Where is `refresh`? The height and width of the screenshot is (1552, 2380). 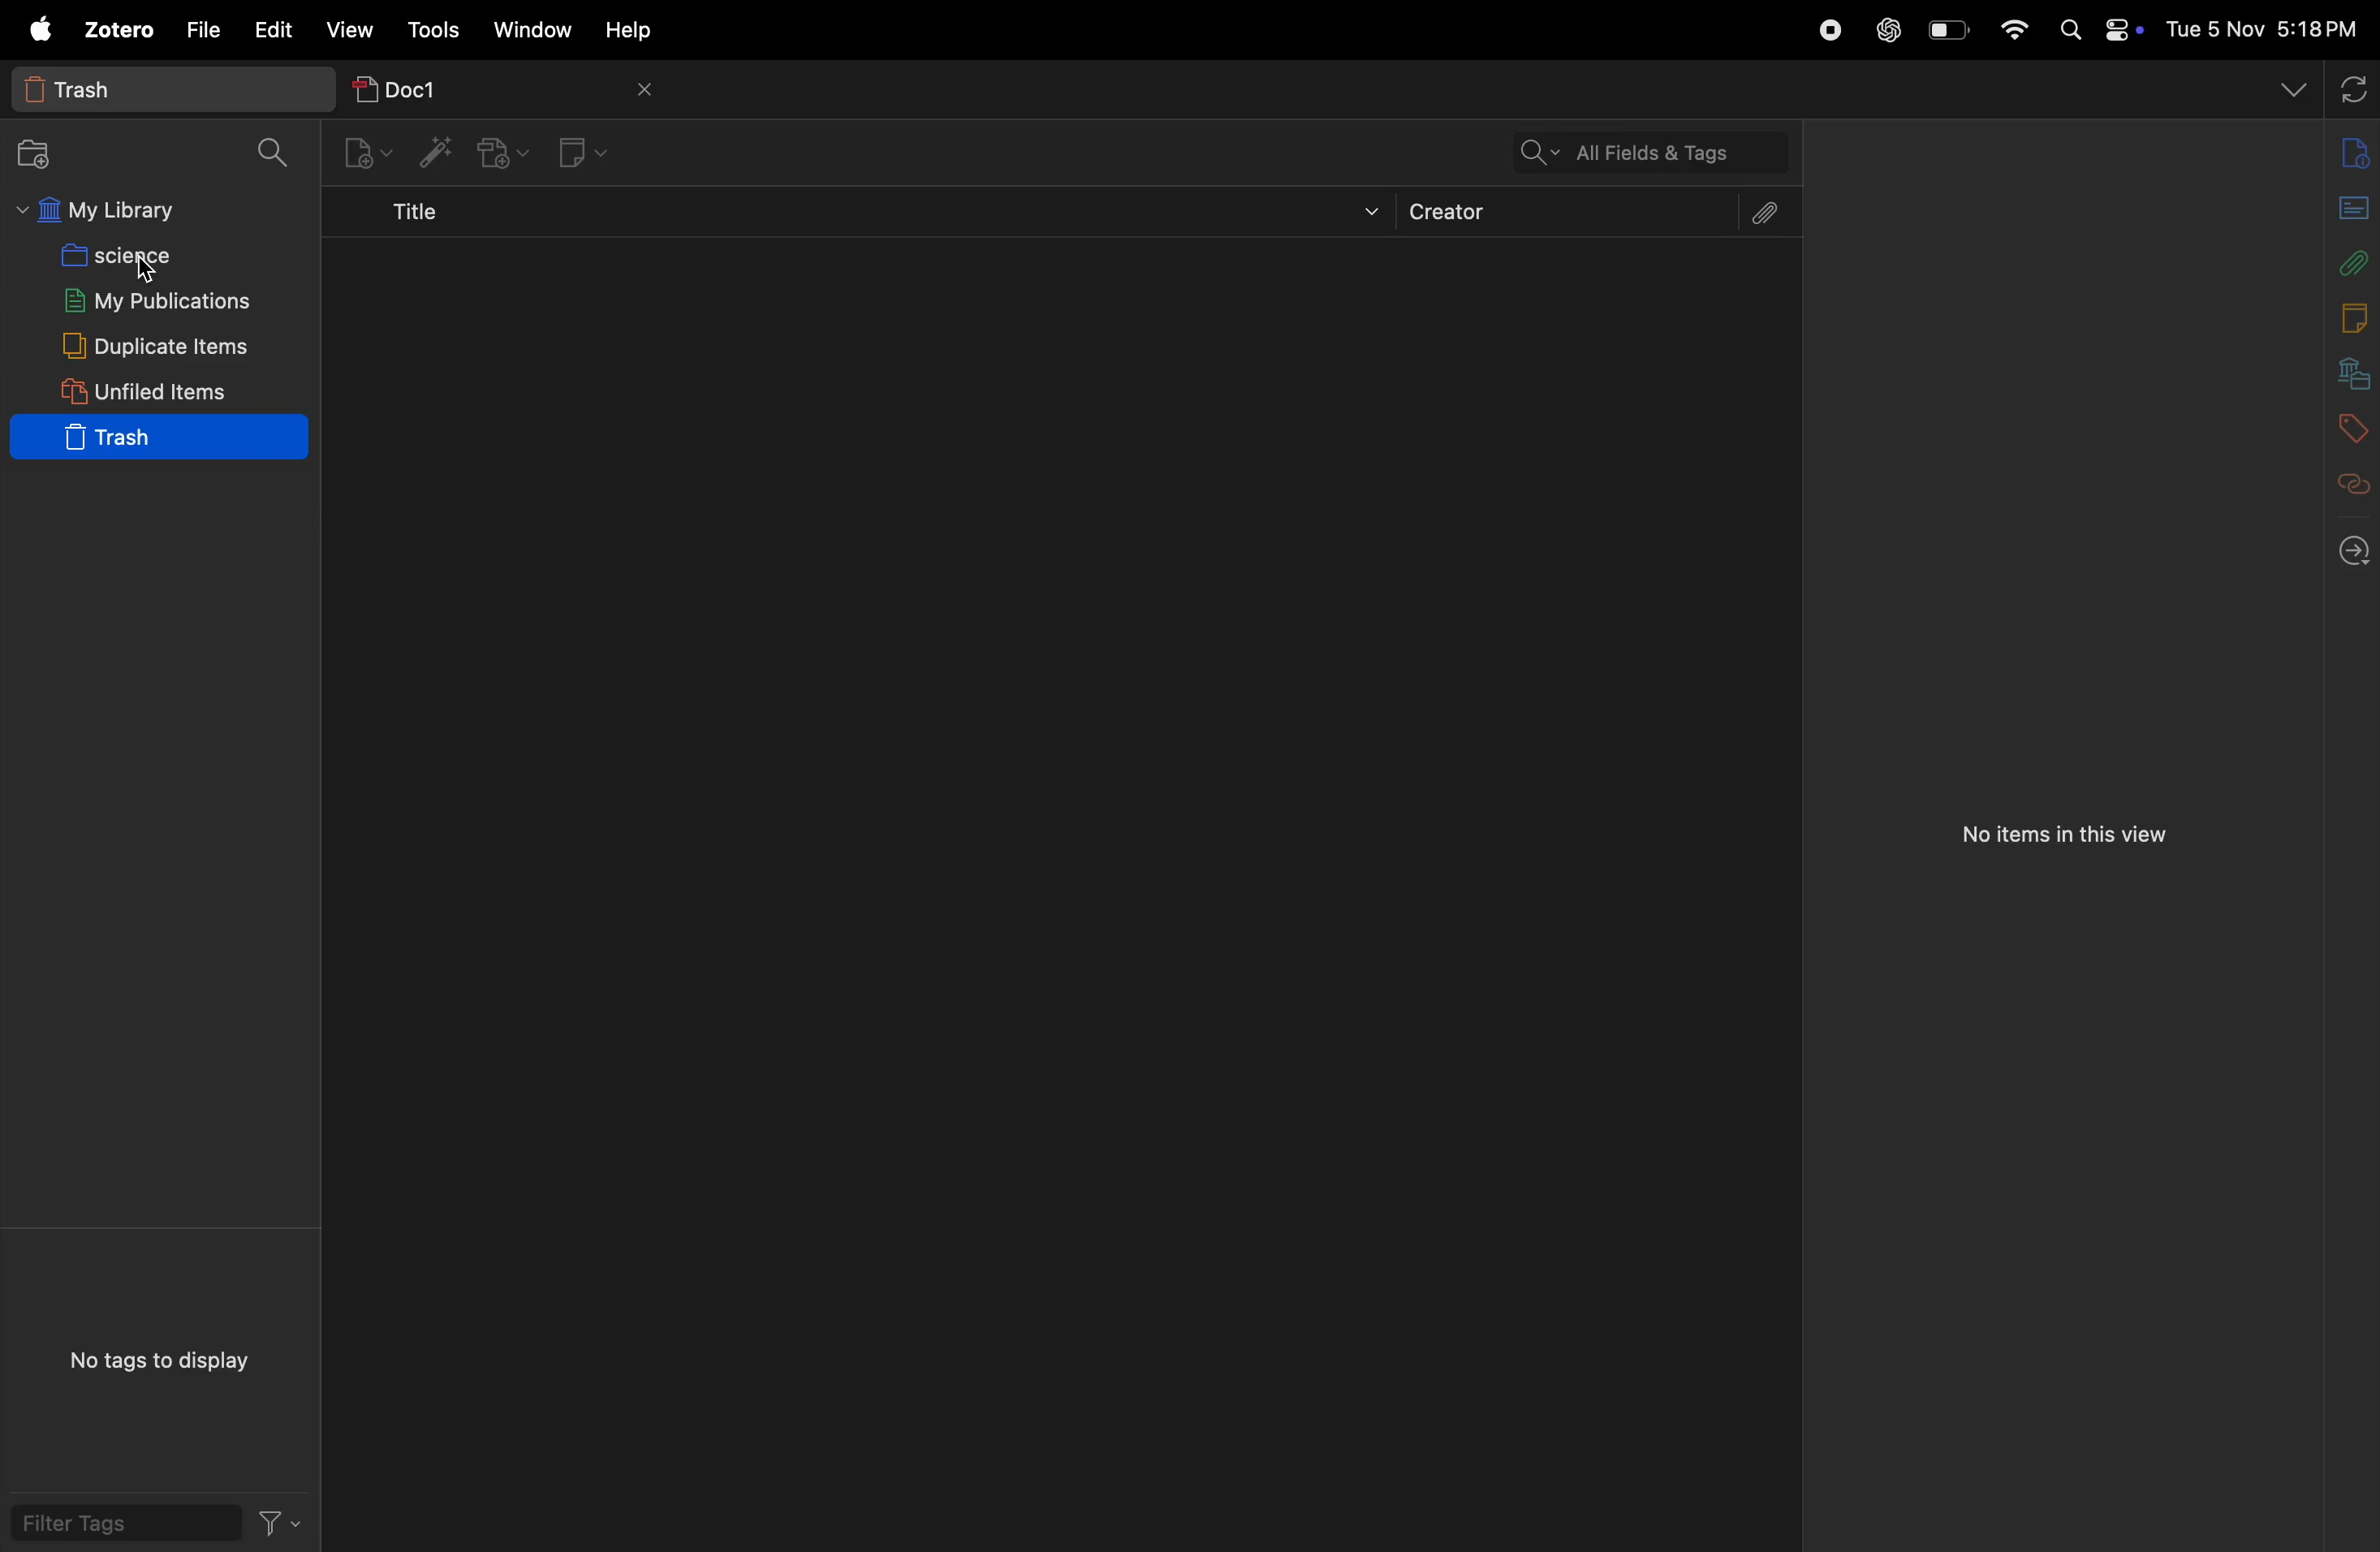
refresh is located at coordinates (2351, 86).